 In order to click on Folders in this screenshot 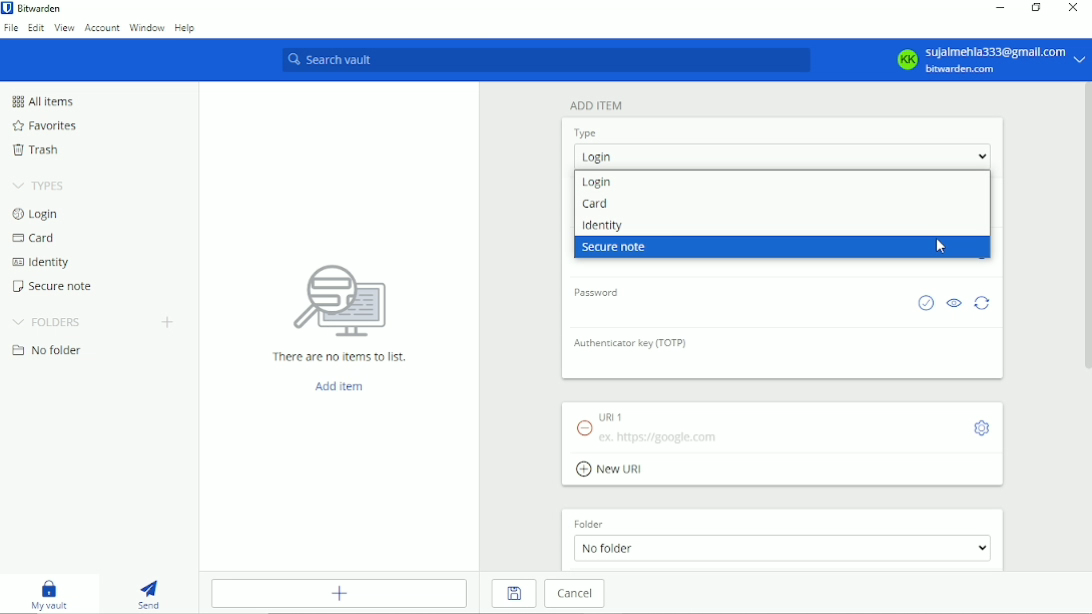, I will do `click(48, 321)`.